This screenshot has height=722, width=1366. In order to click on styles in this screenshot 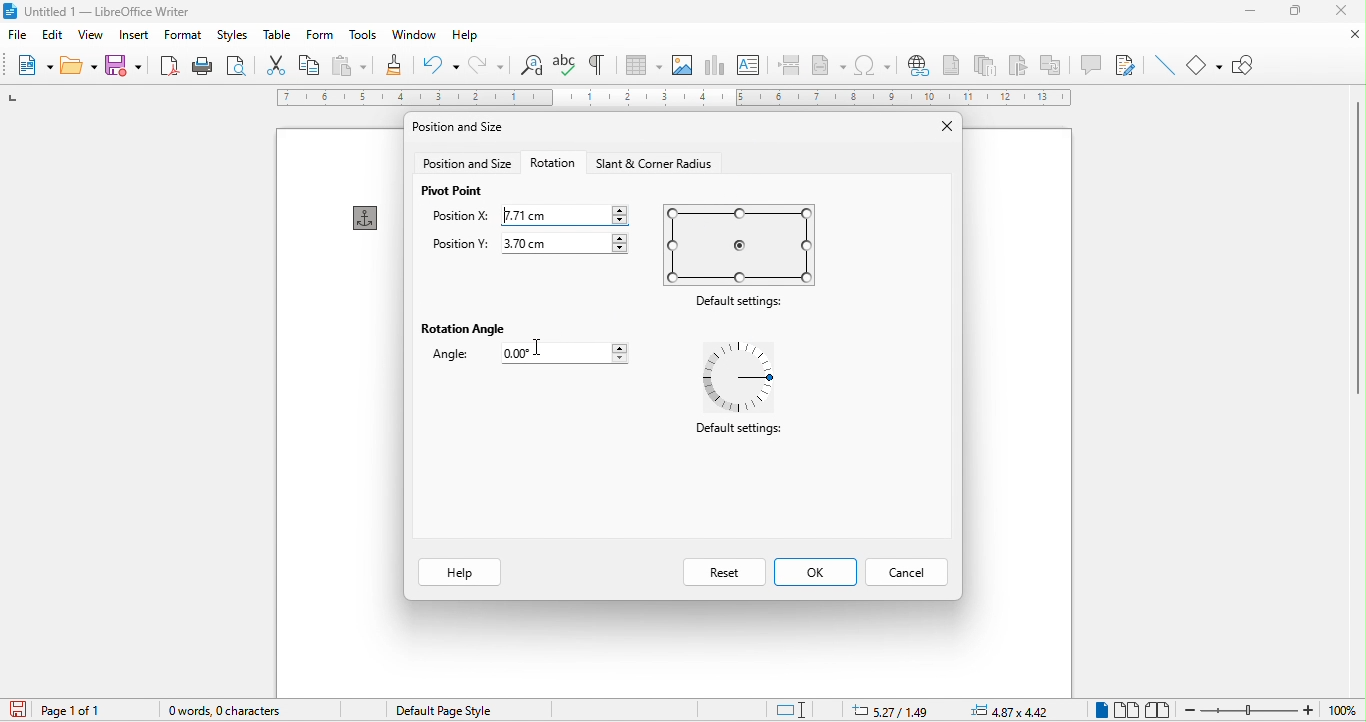, I will do `click(233, 36)`.